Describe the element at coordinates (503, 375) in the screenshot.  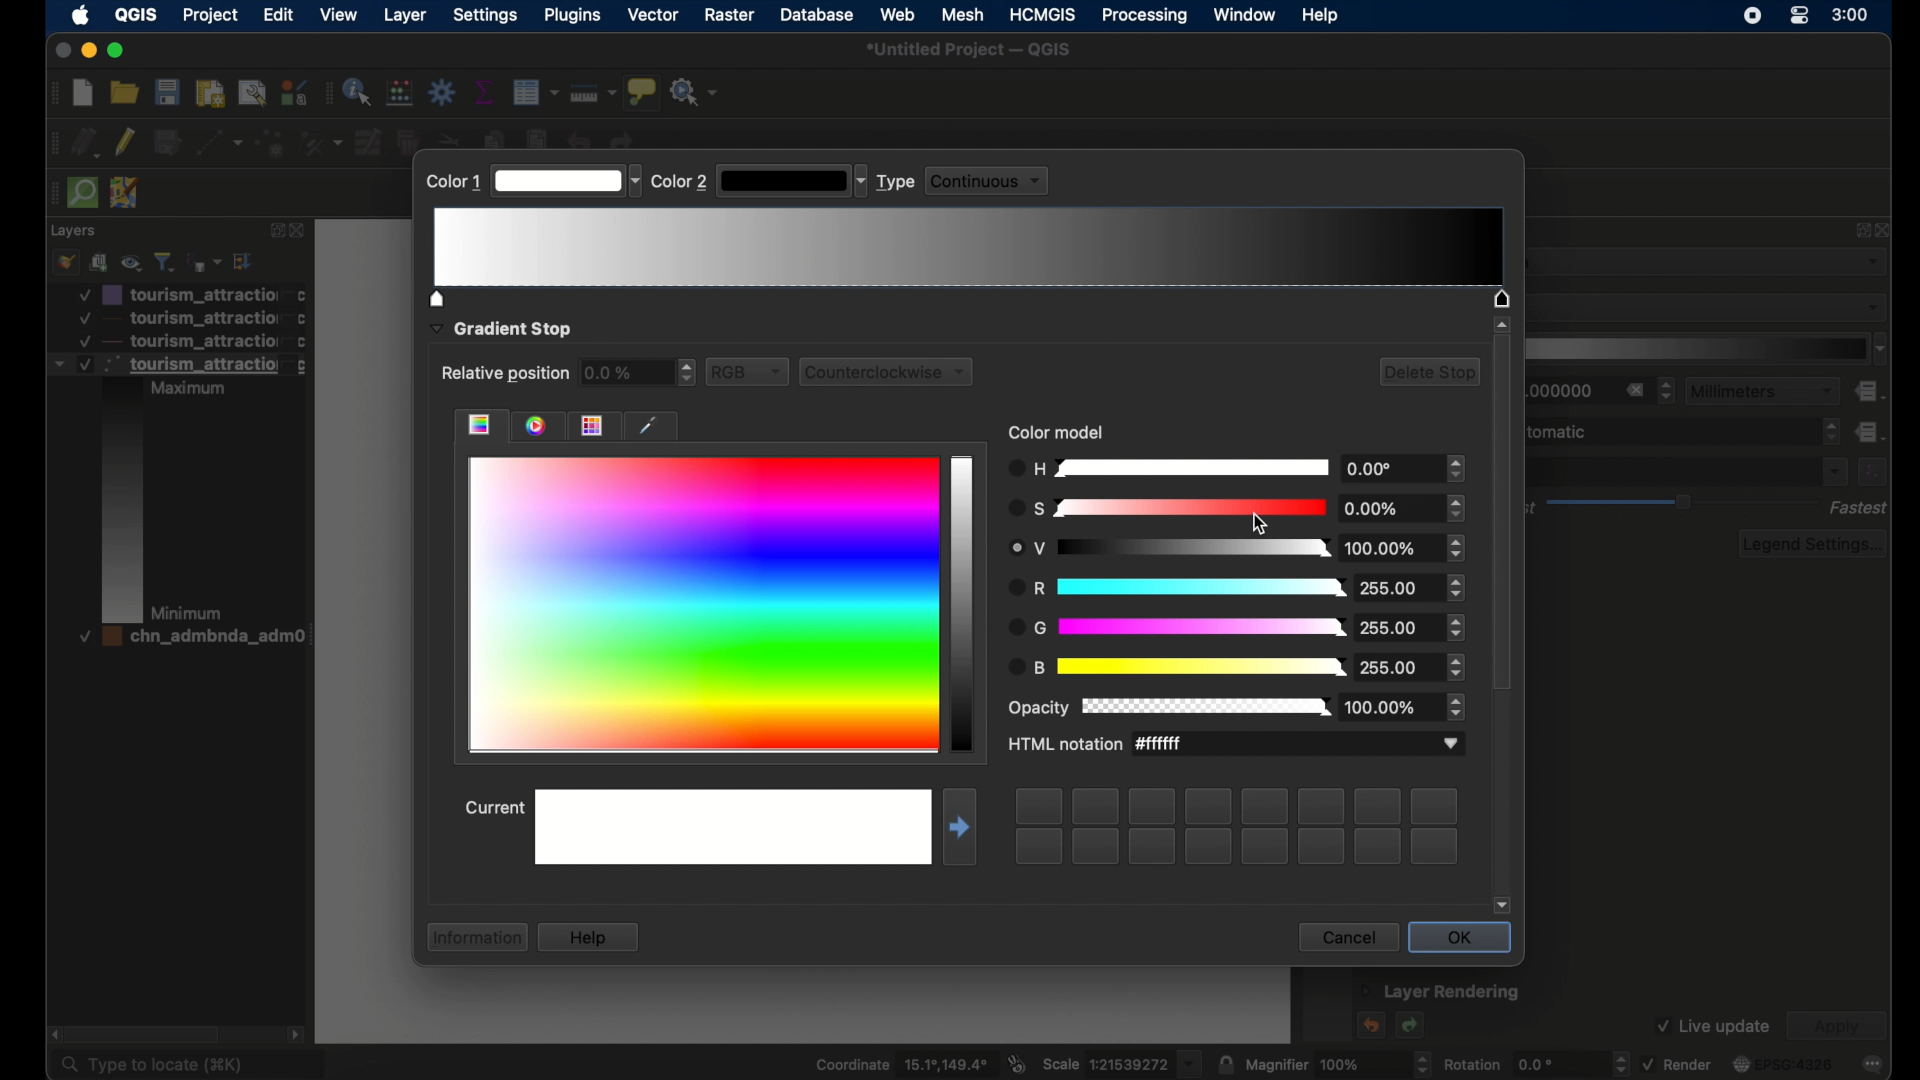
I see `relative position` at that location.